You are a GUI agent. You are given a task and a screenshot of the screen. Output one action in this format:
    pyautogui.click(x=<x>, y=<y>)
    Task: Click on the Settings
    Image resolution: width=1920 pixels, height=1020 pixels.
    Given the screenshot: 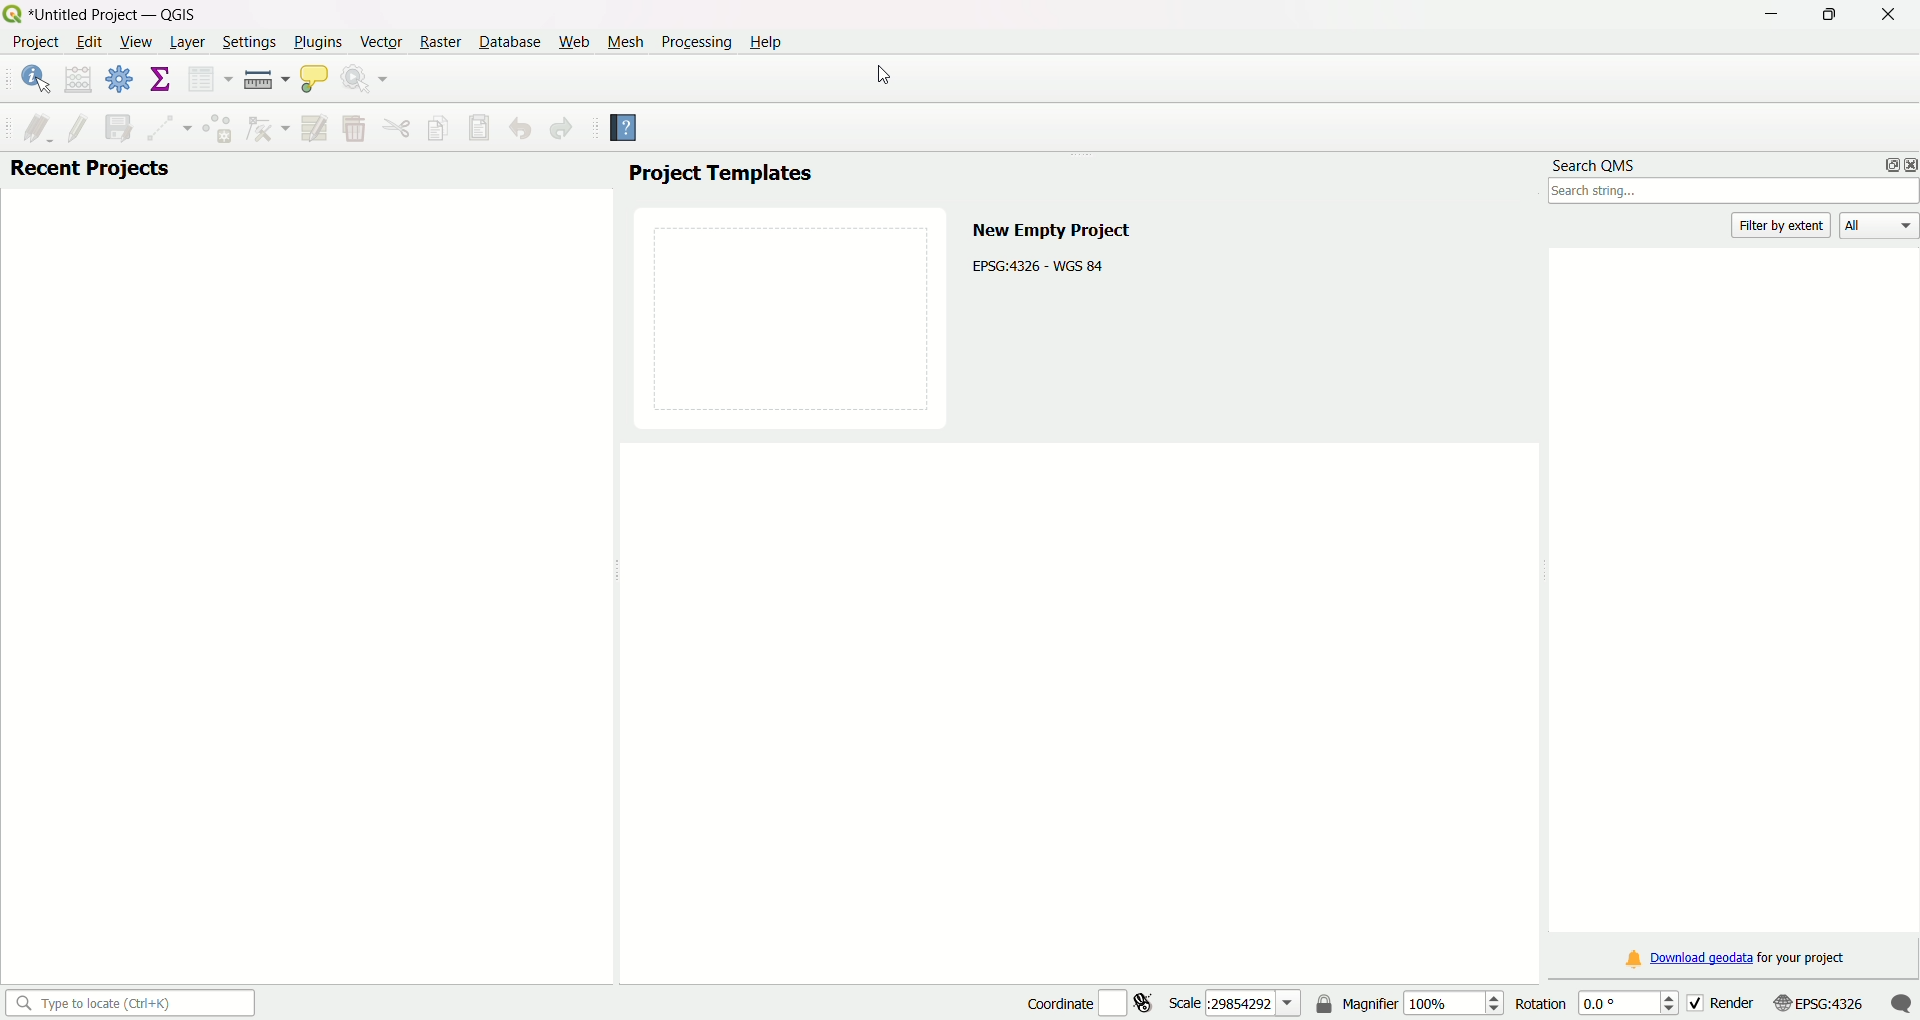 What is the action you would take?
    pyautogui.click(x=245, y=42)
    